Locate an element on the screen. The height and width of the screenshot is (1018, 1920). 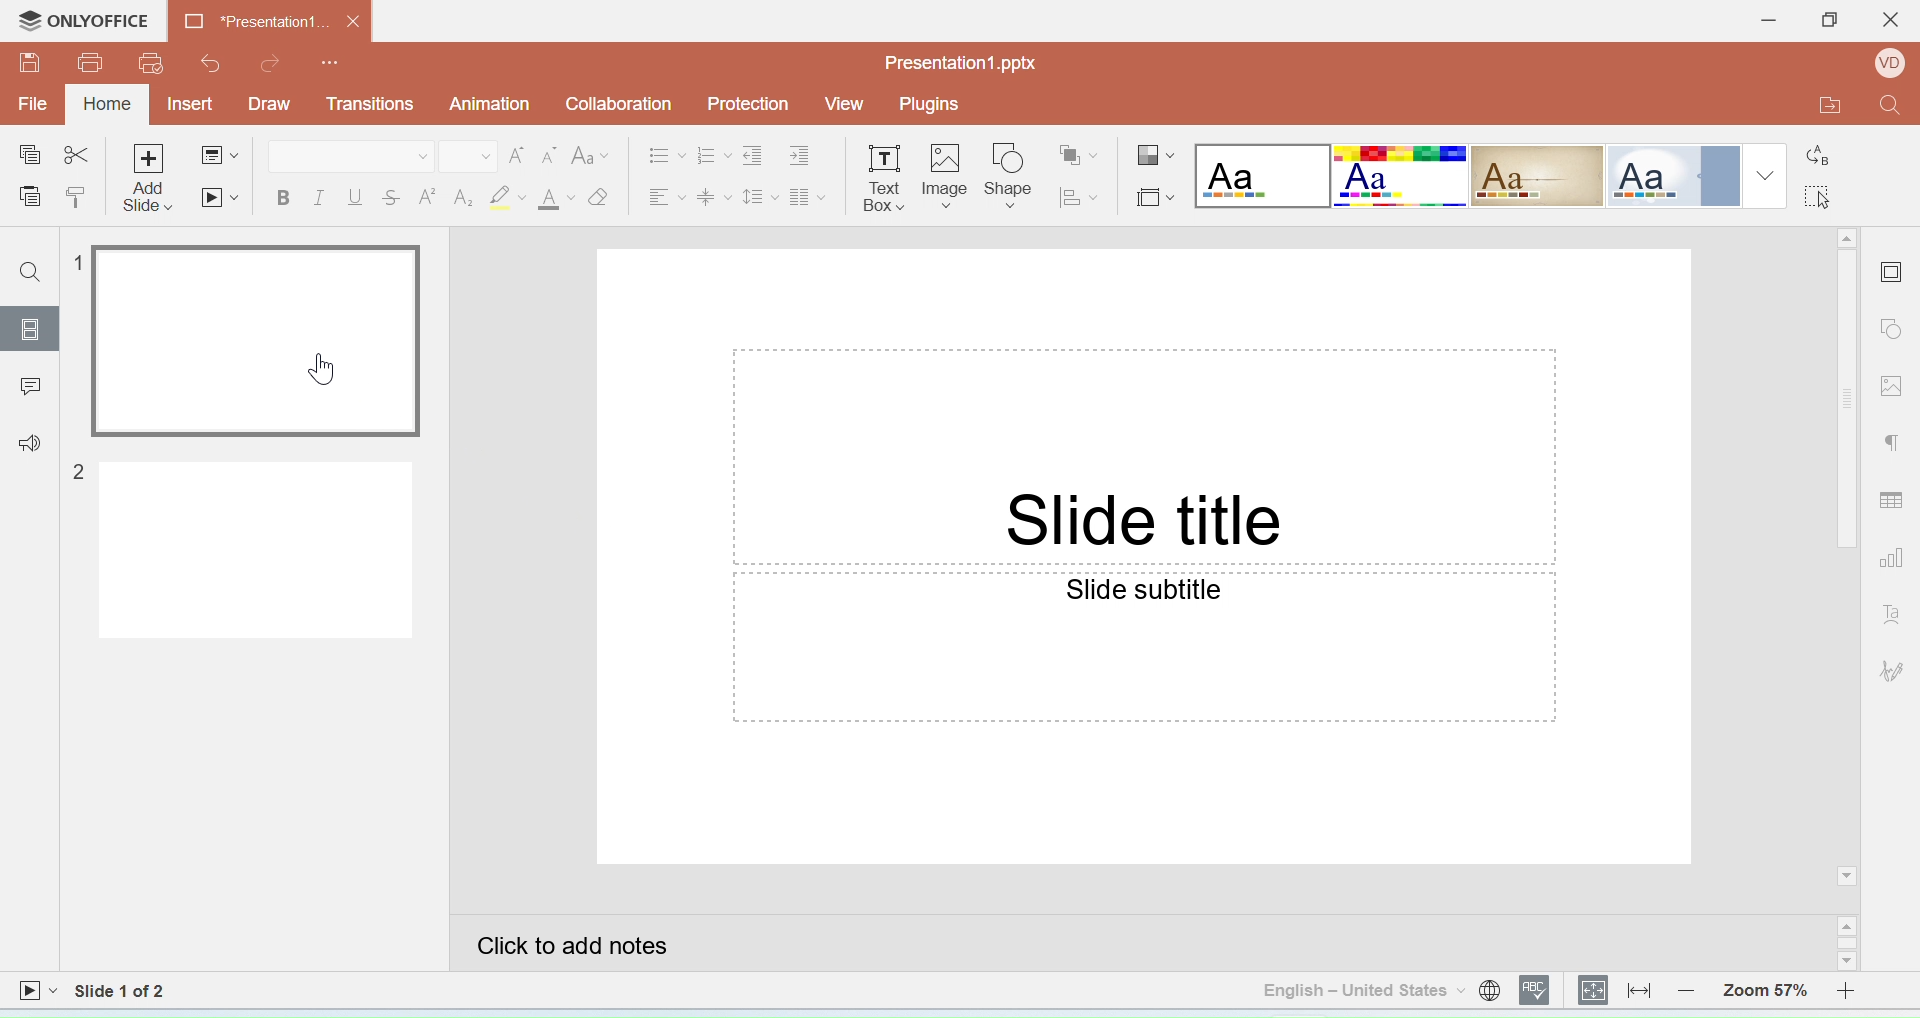
Paste is located at coordinates (29, 198).